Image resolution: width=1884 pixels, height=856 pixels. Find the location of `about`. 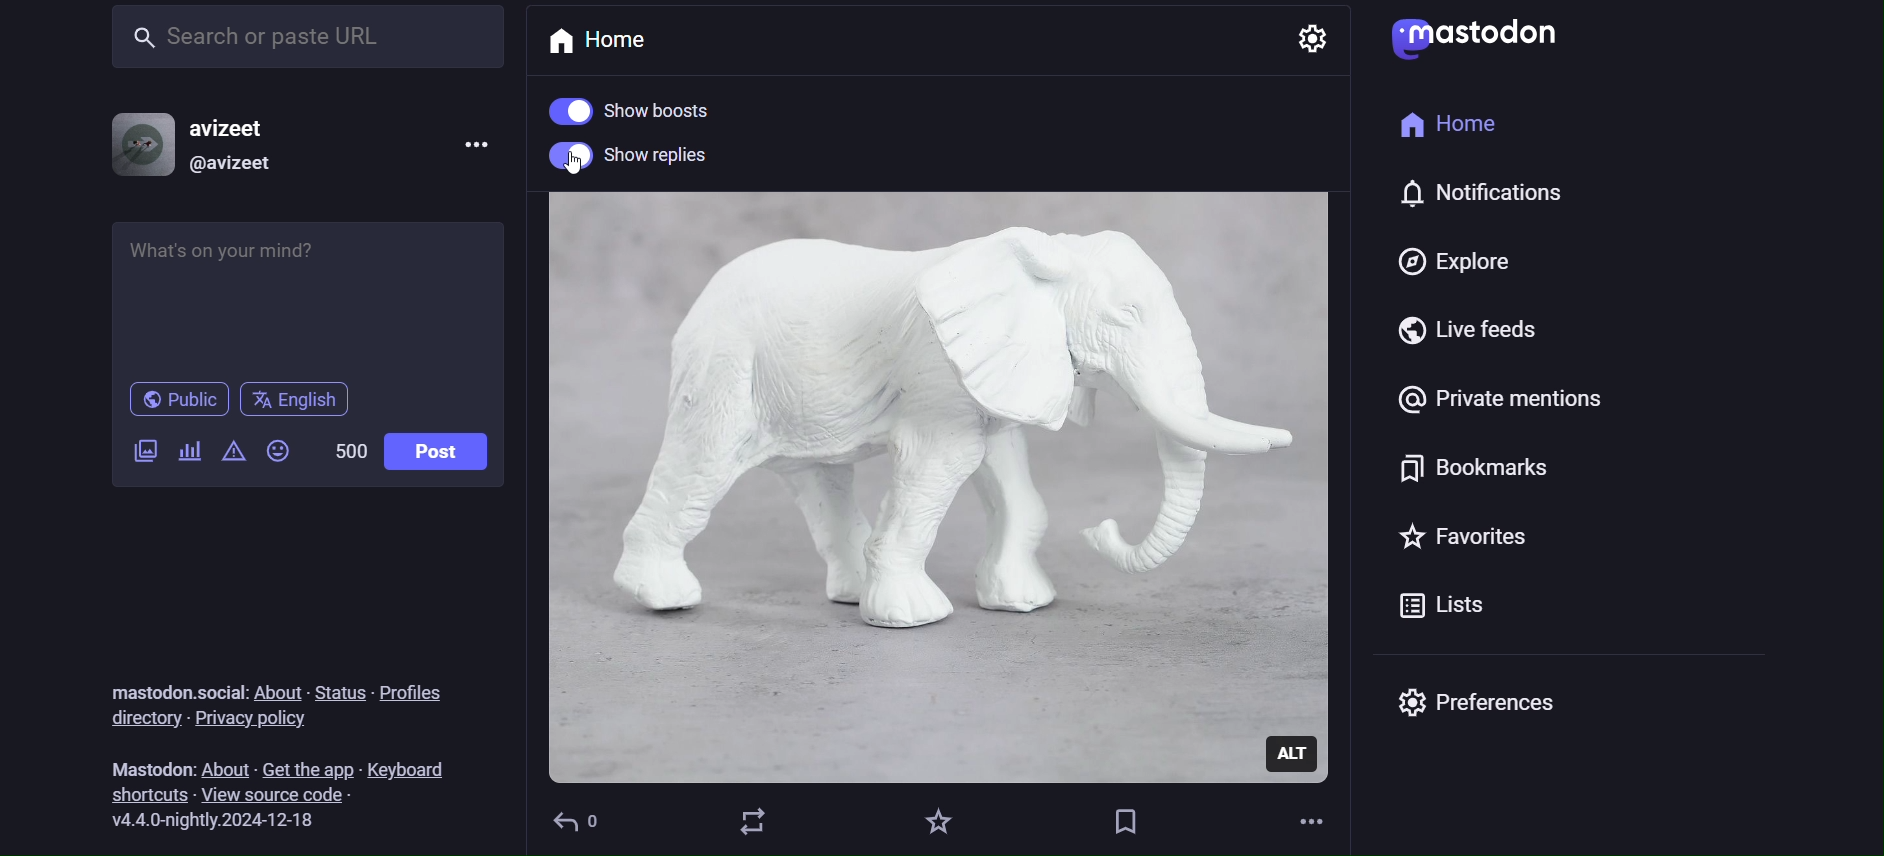

about is located at coordinates (276, 692).